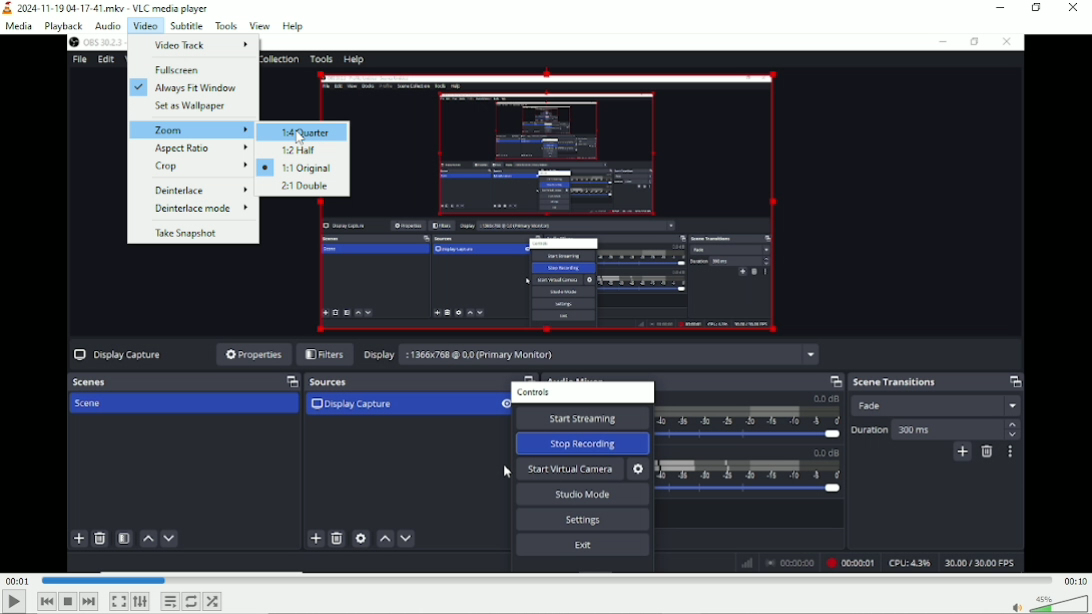  Describe the element at coordinates (300, 168) in the screenshot. I see `original` at that location.